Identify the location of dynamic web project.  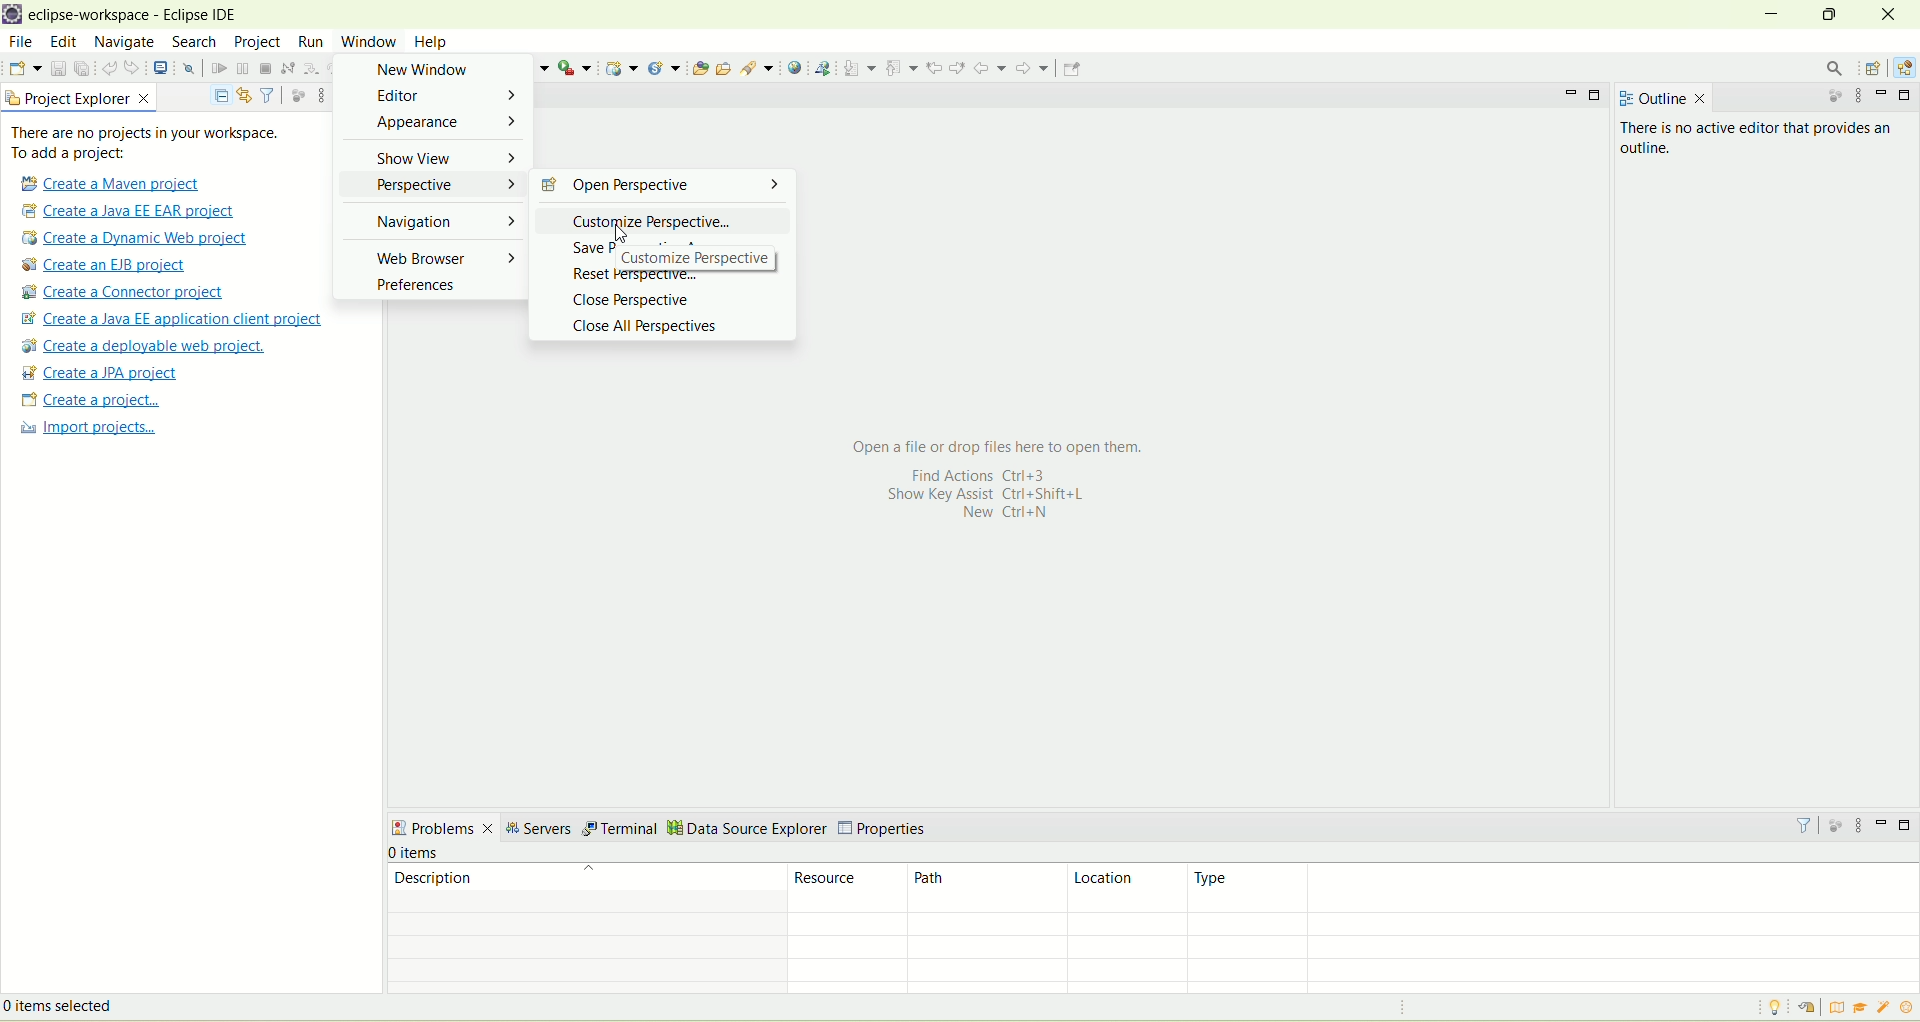
(623, 69).